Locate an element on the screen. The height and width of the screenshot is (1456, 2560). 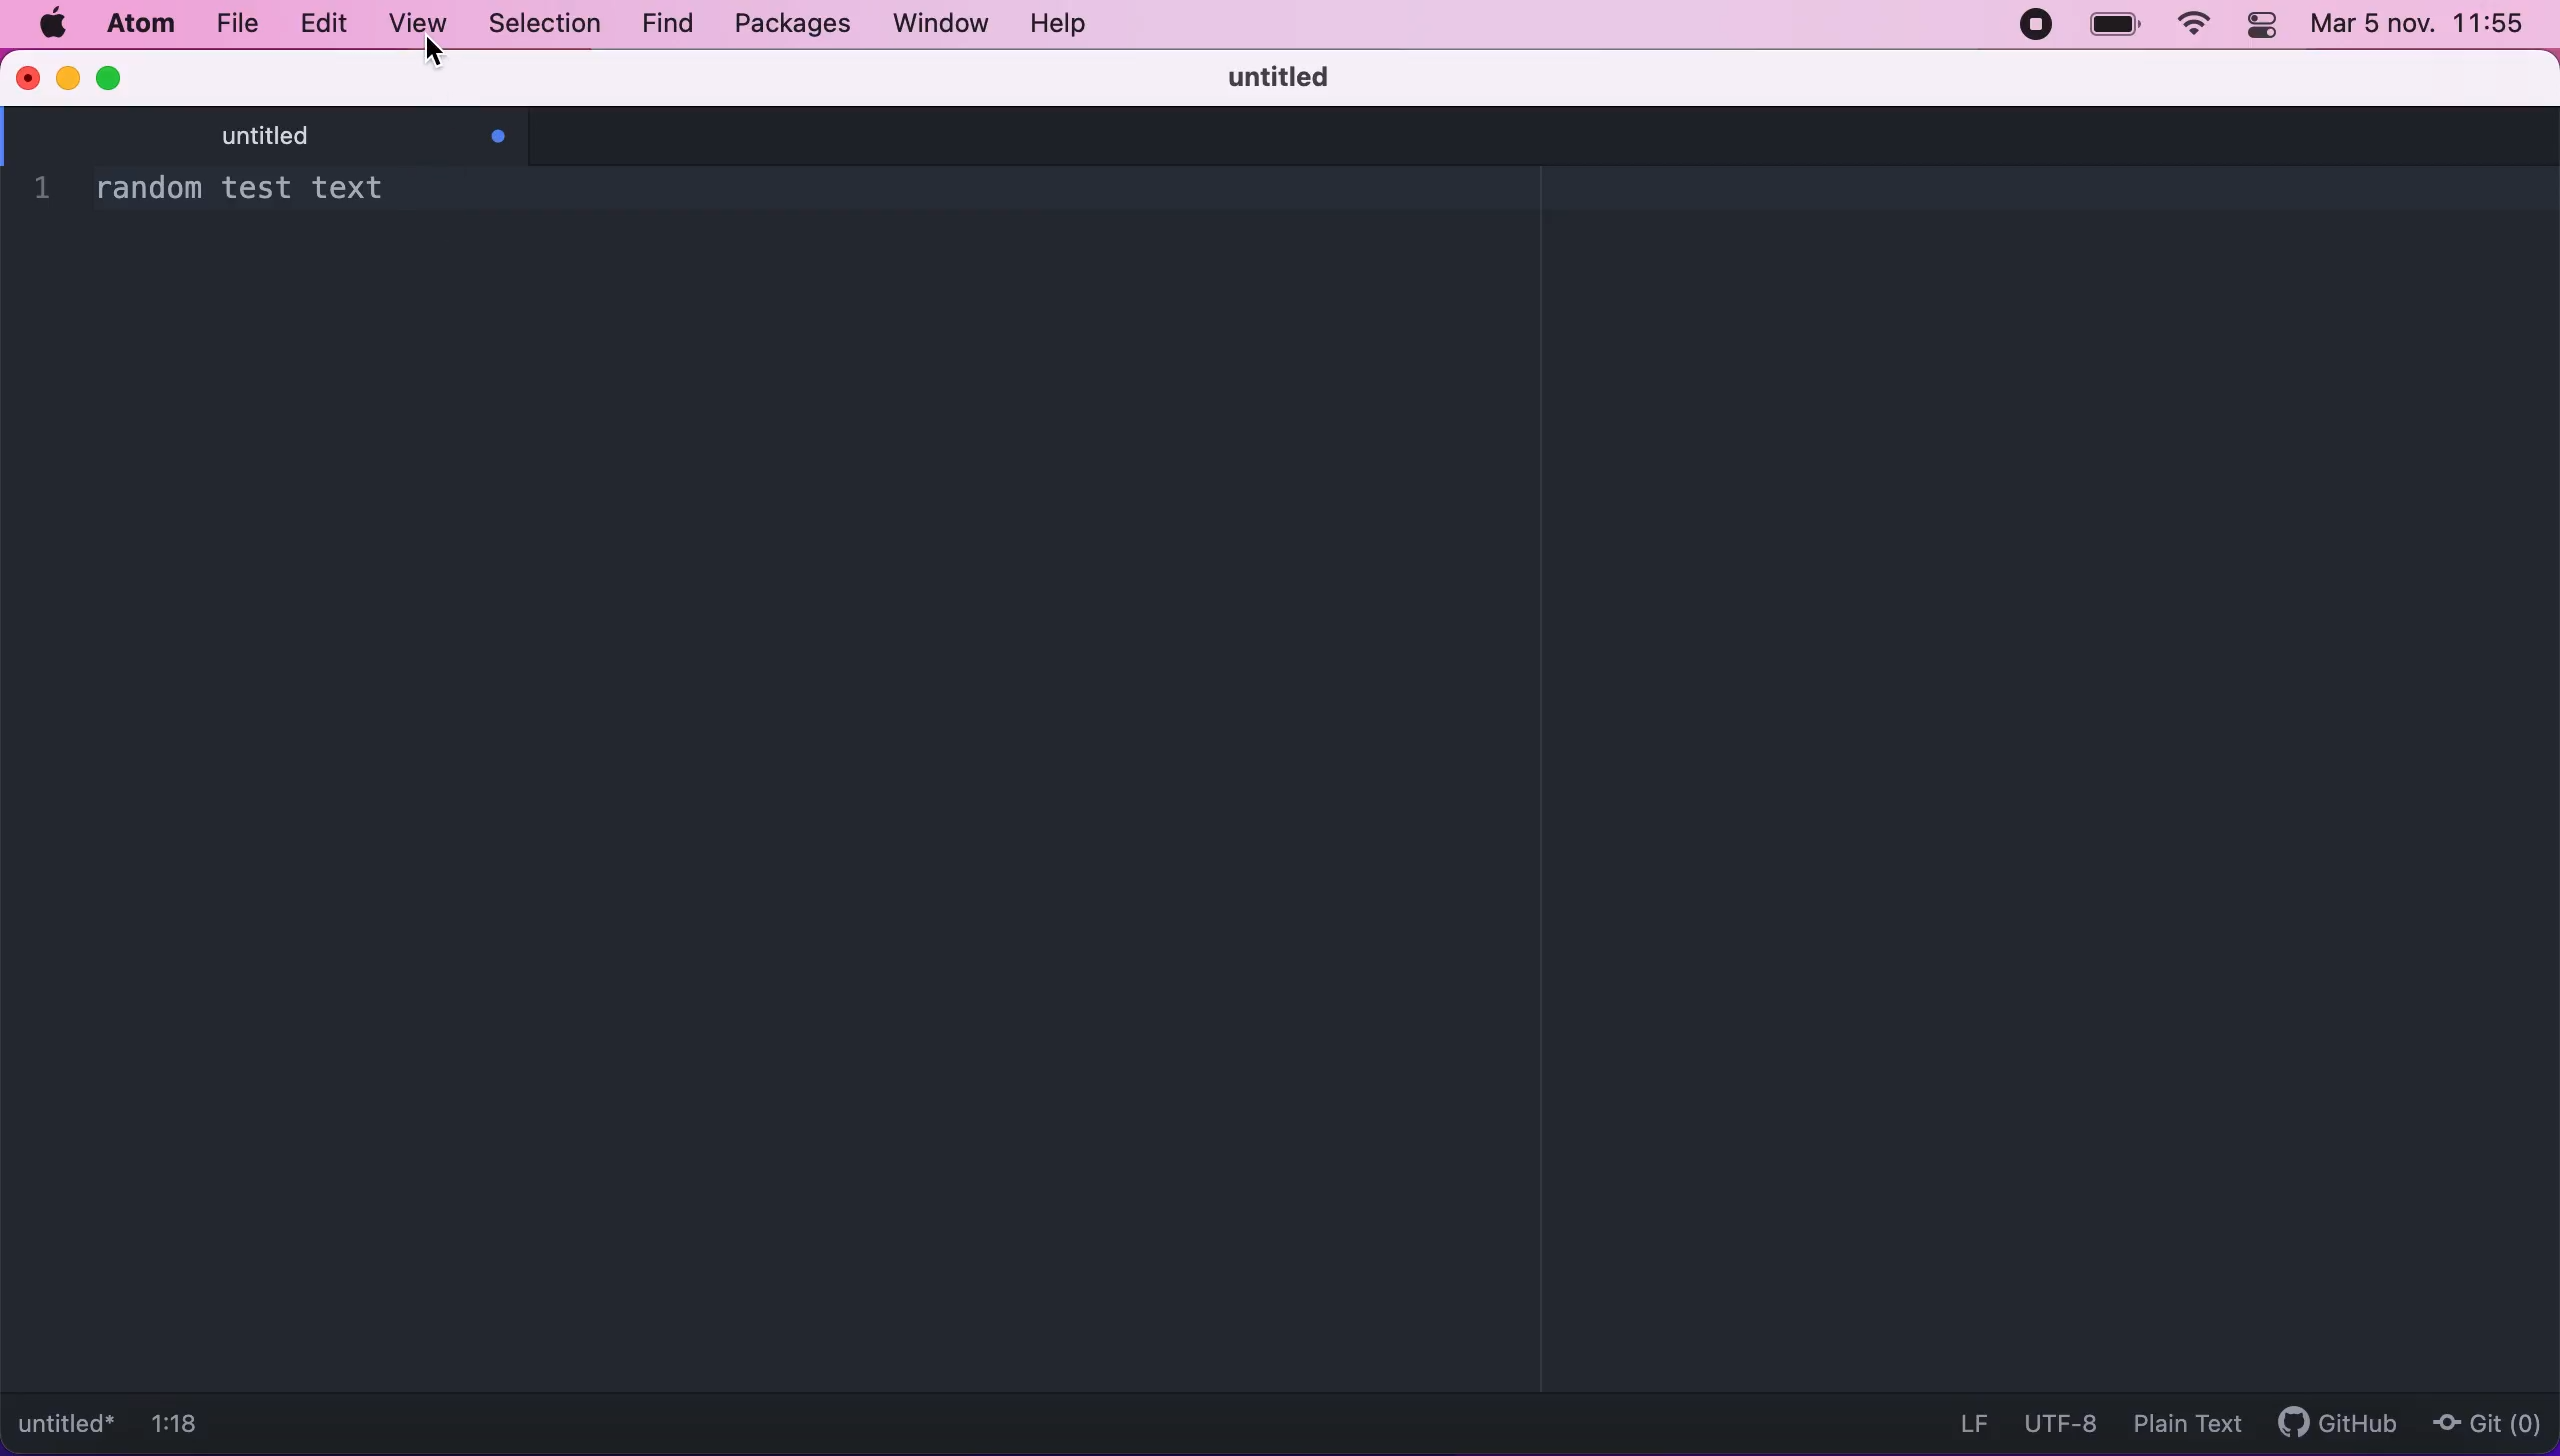
untitled* is located at coordinates (68, 1421).